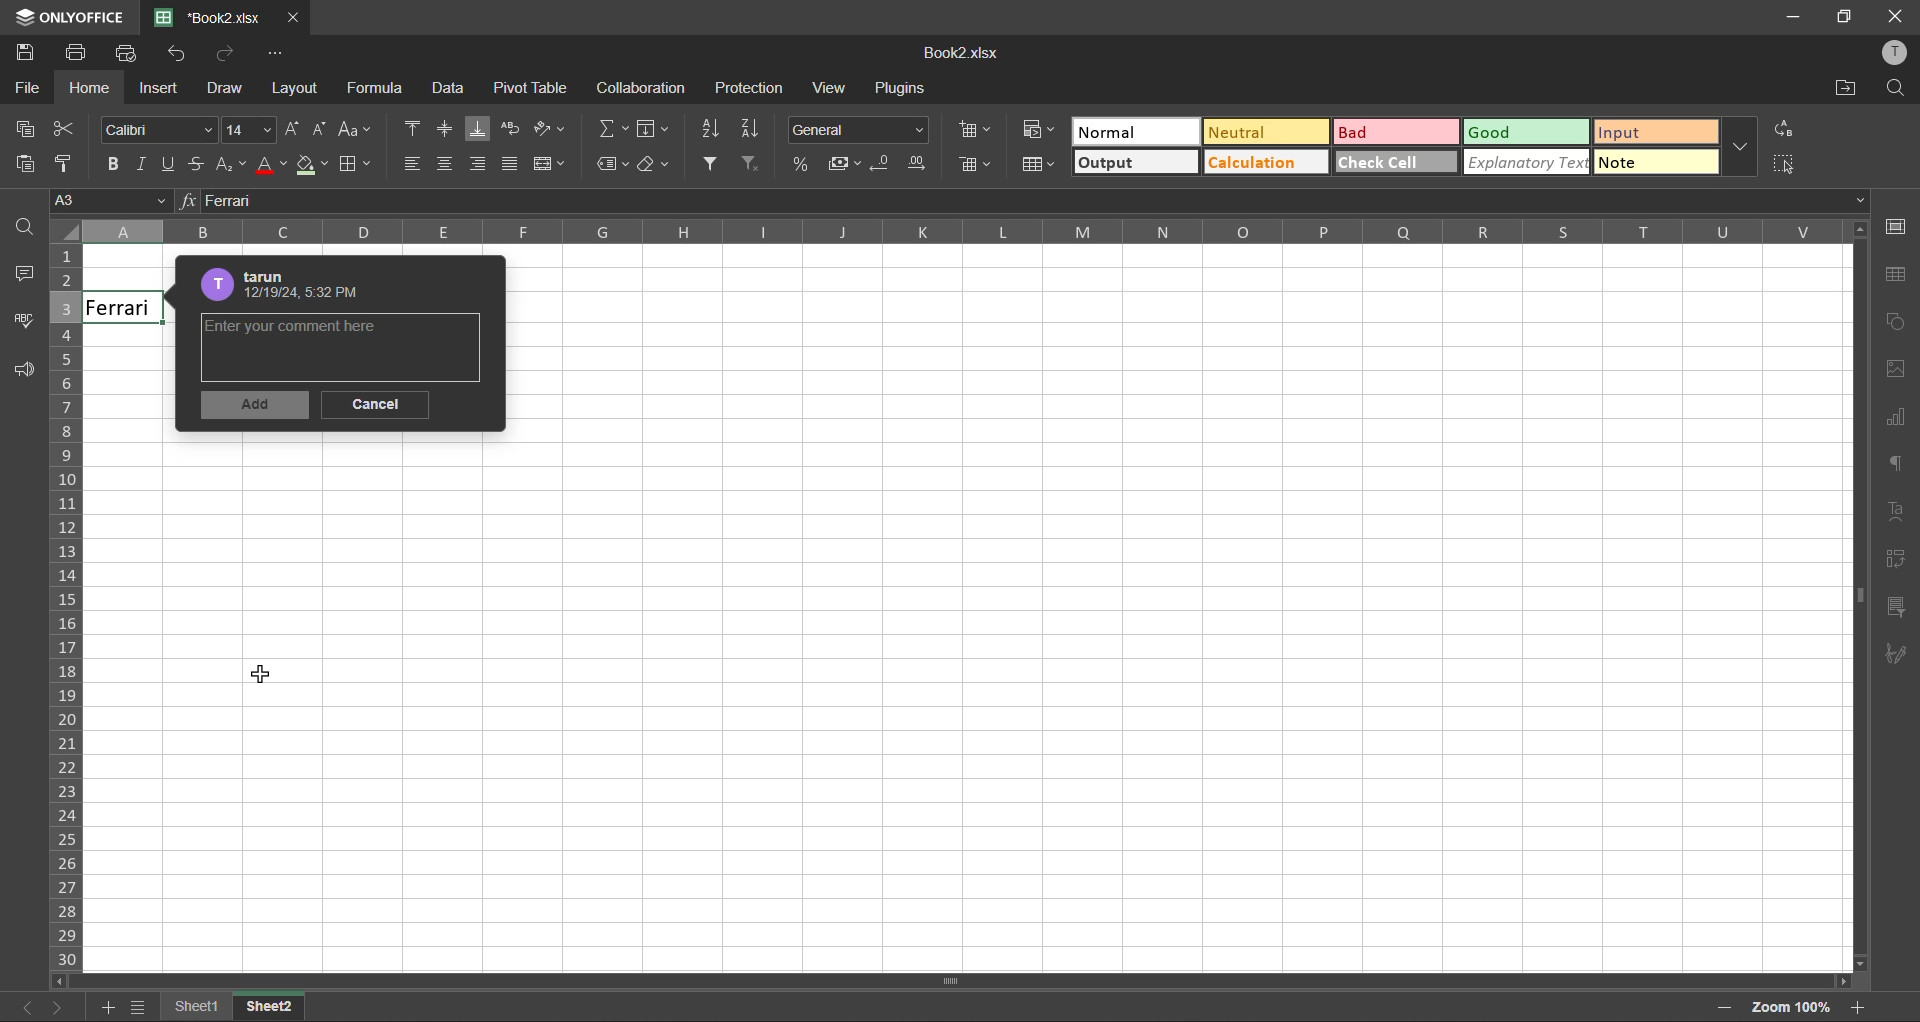  Describe the element at coordinates (413, 165) in the screenshot. I see `align left` at that location.